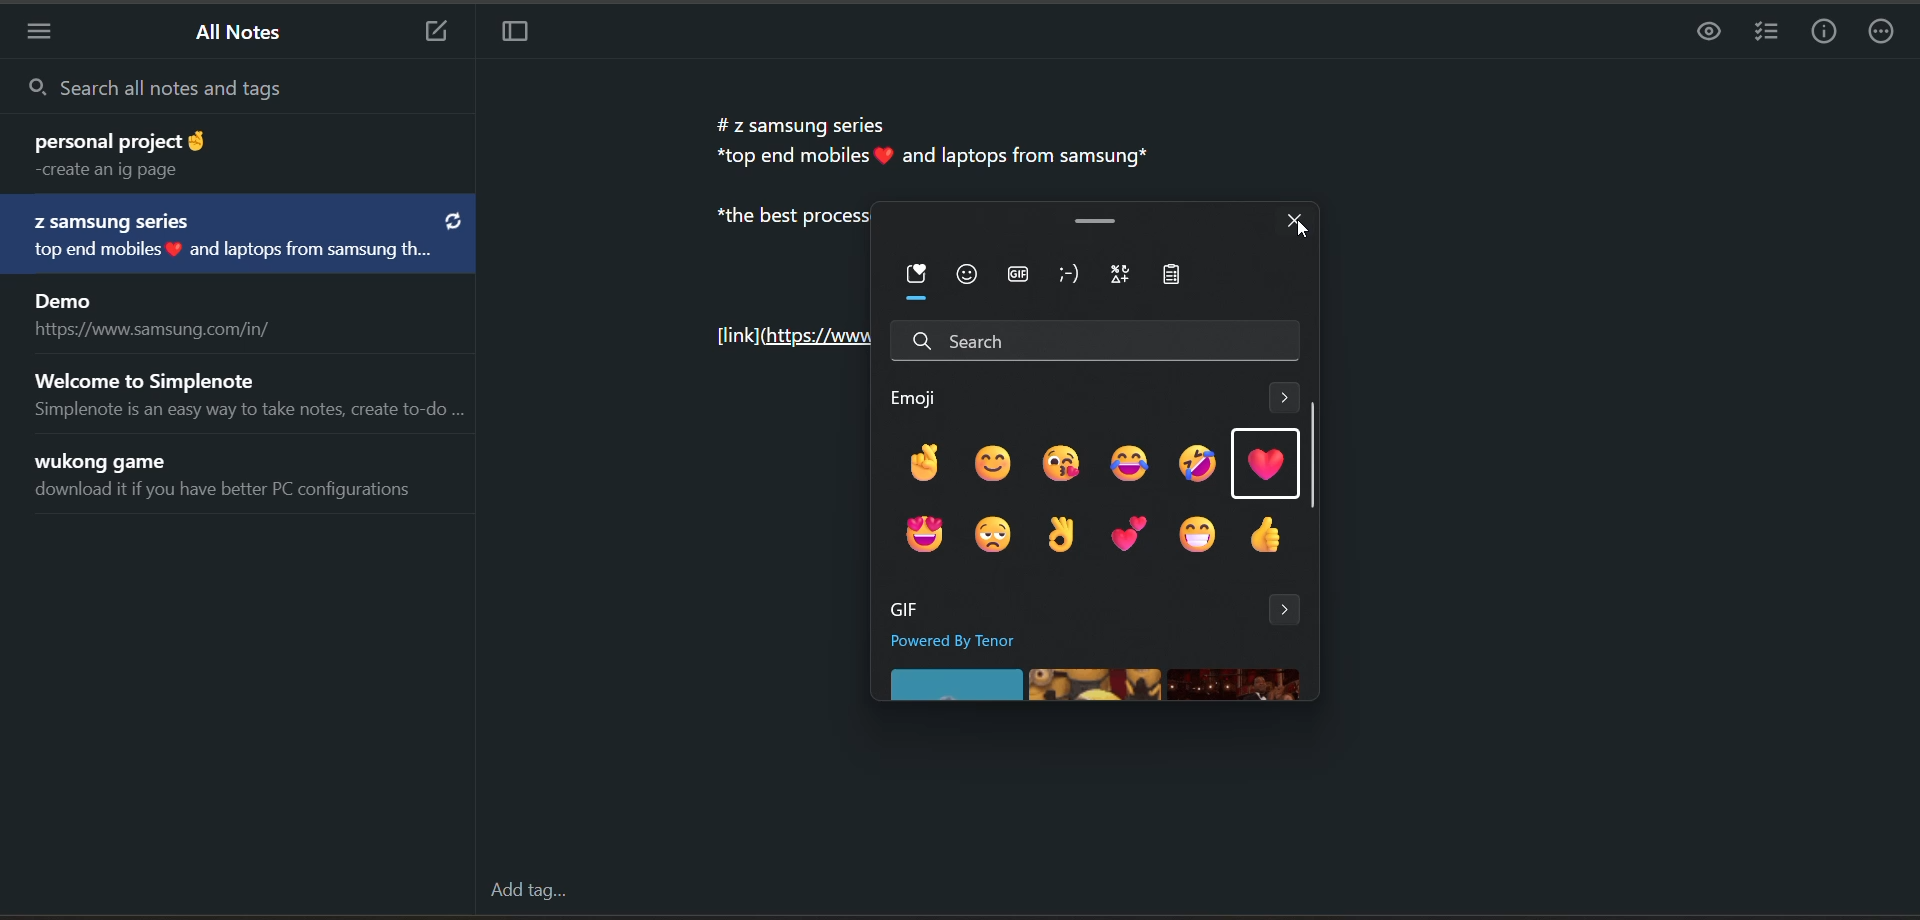 Image resolution: width=1920 pixels, height=920 pixels. What do you see at coordinates (921, 141) in the screenshot?
I see `data in the current note` at bounding box center [921, 141].